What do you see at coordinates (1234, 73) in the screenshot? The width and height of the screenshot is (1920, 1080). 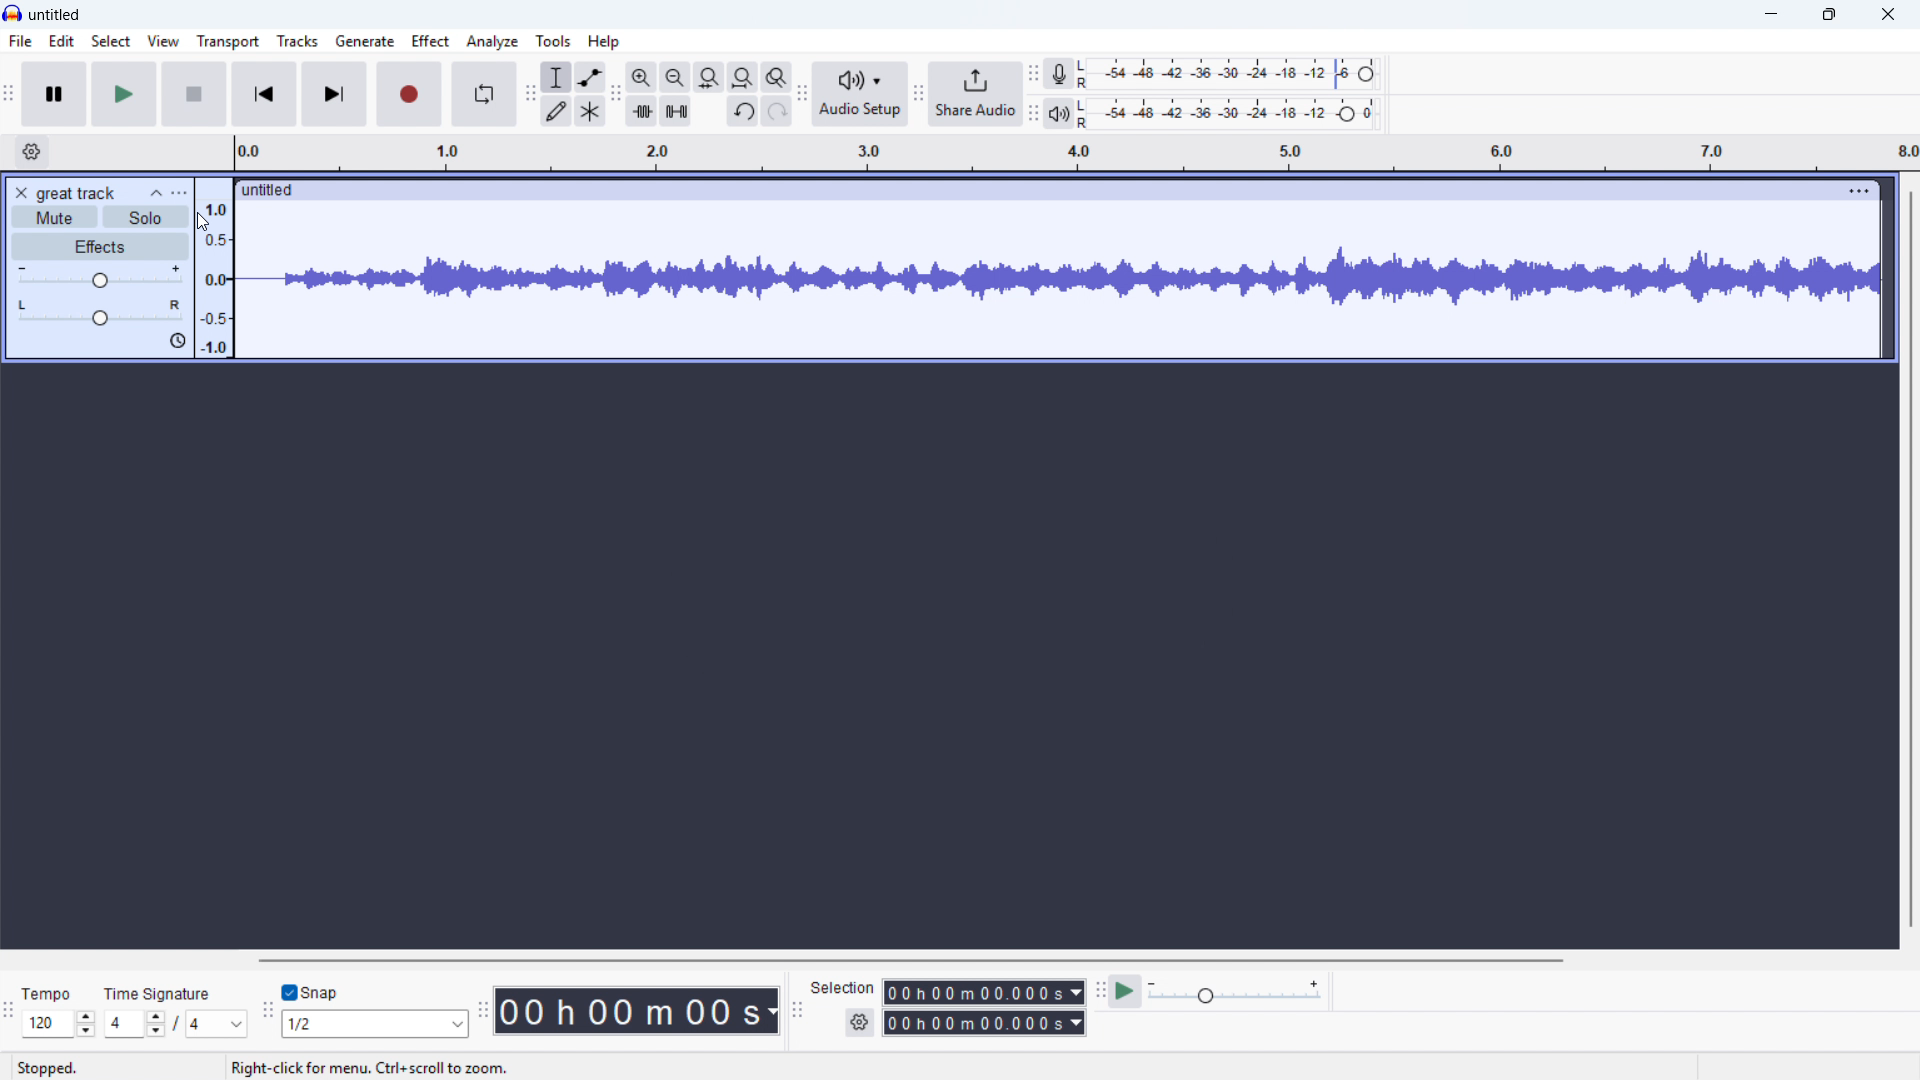 I see `Recording level ` at bounding box center [1234, 73].